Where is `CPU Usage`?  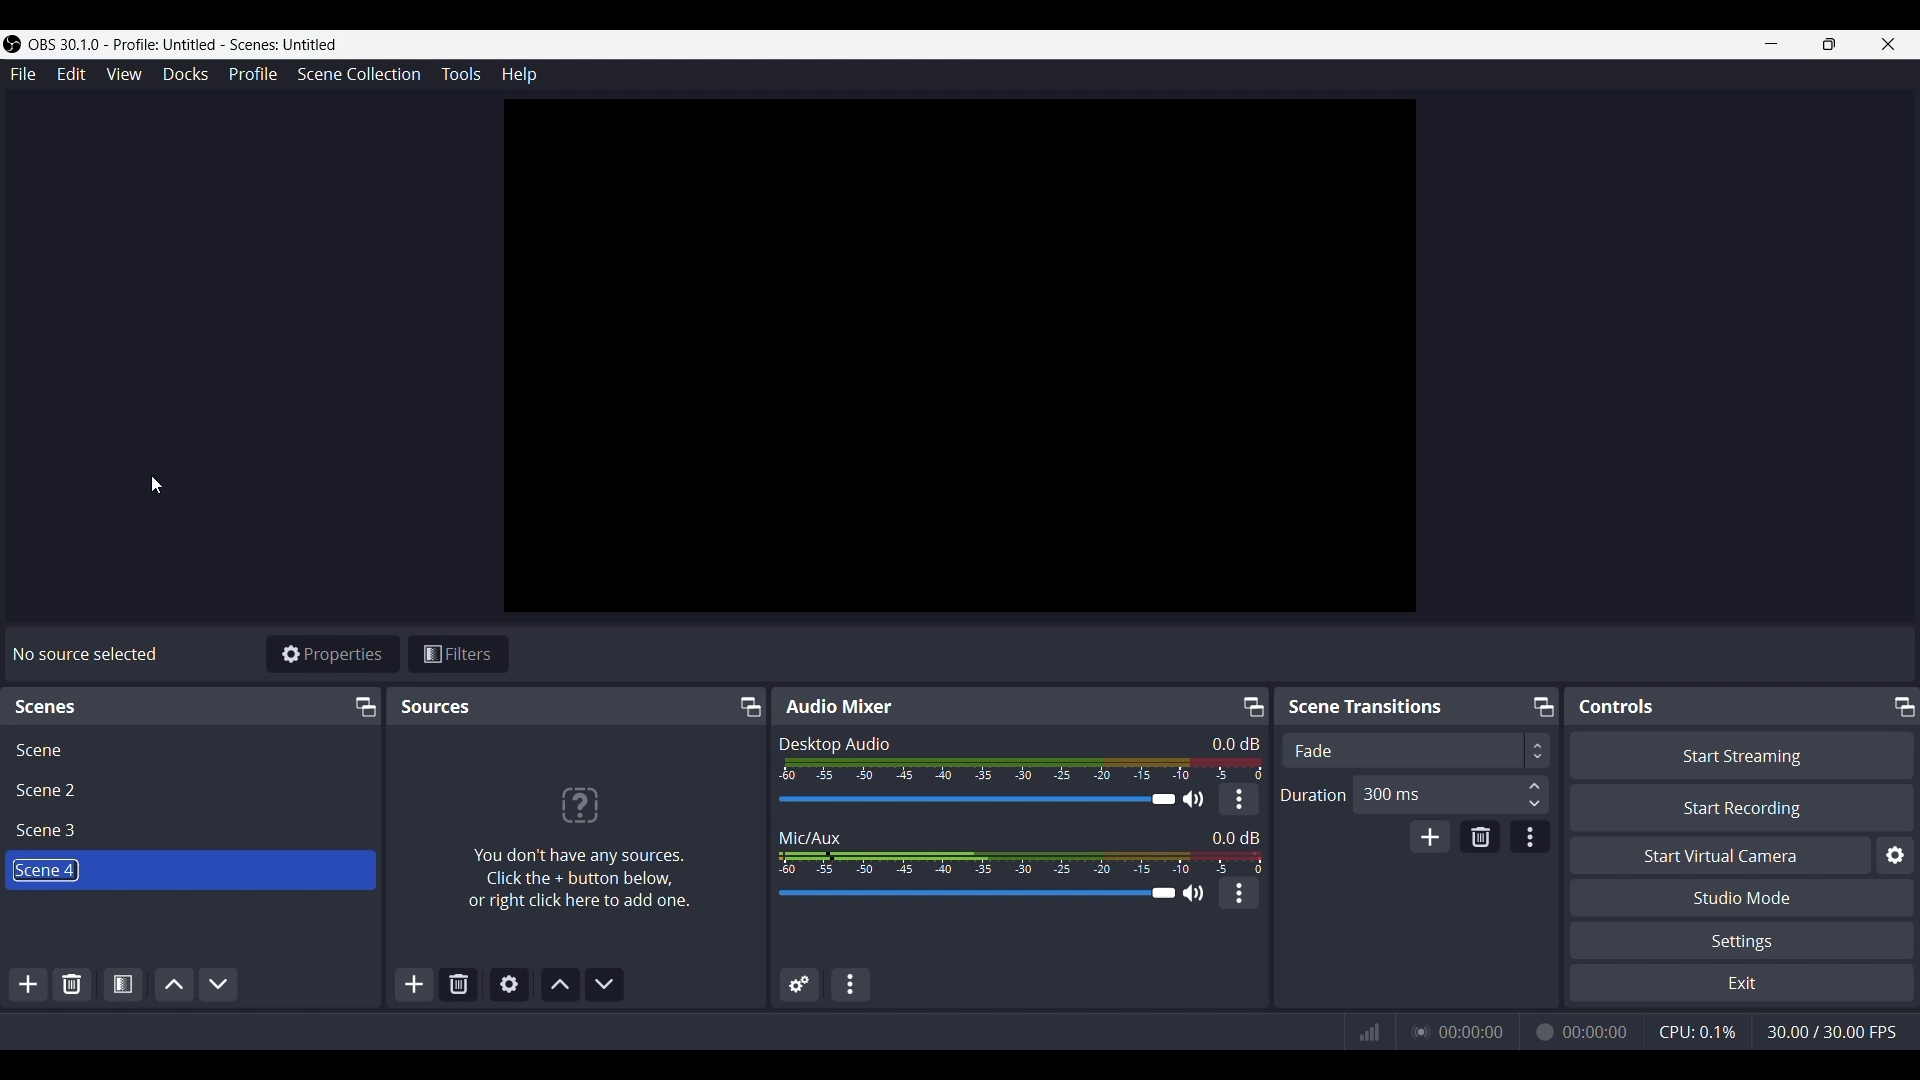 CPU Usage is located at coordinates (1699, 1031).